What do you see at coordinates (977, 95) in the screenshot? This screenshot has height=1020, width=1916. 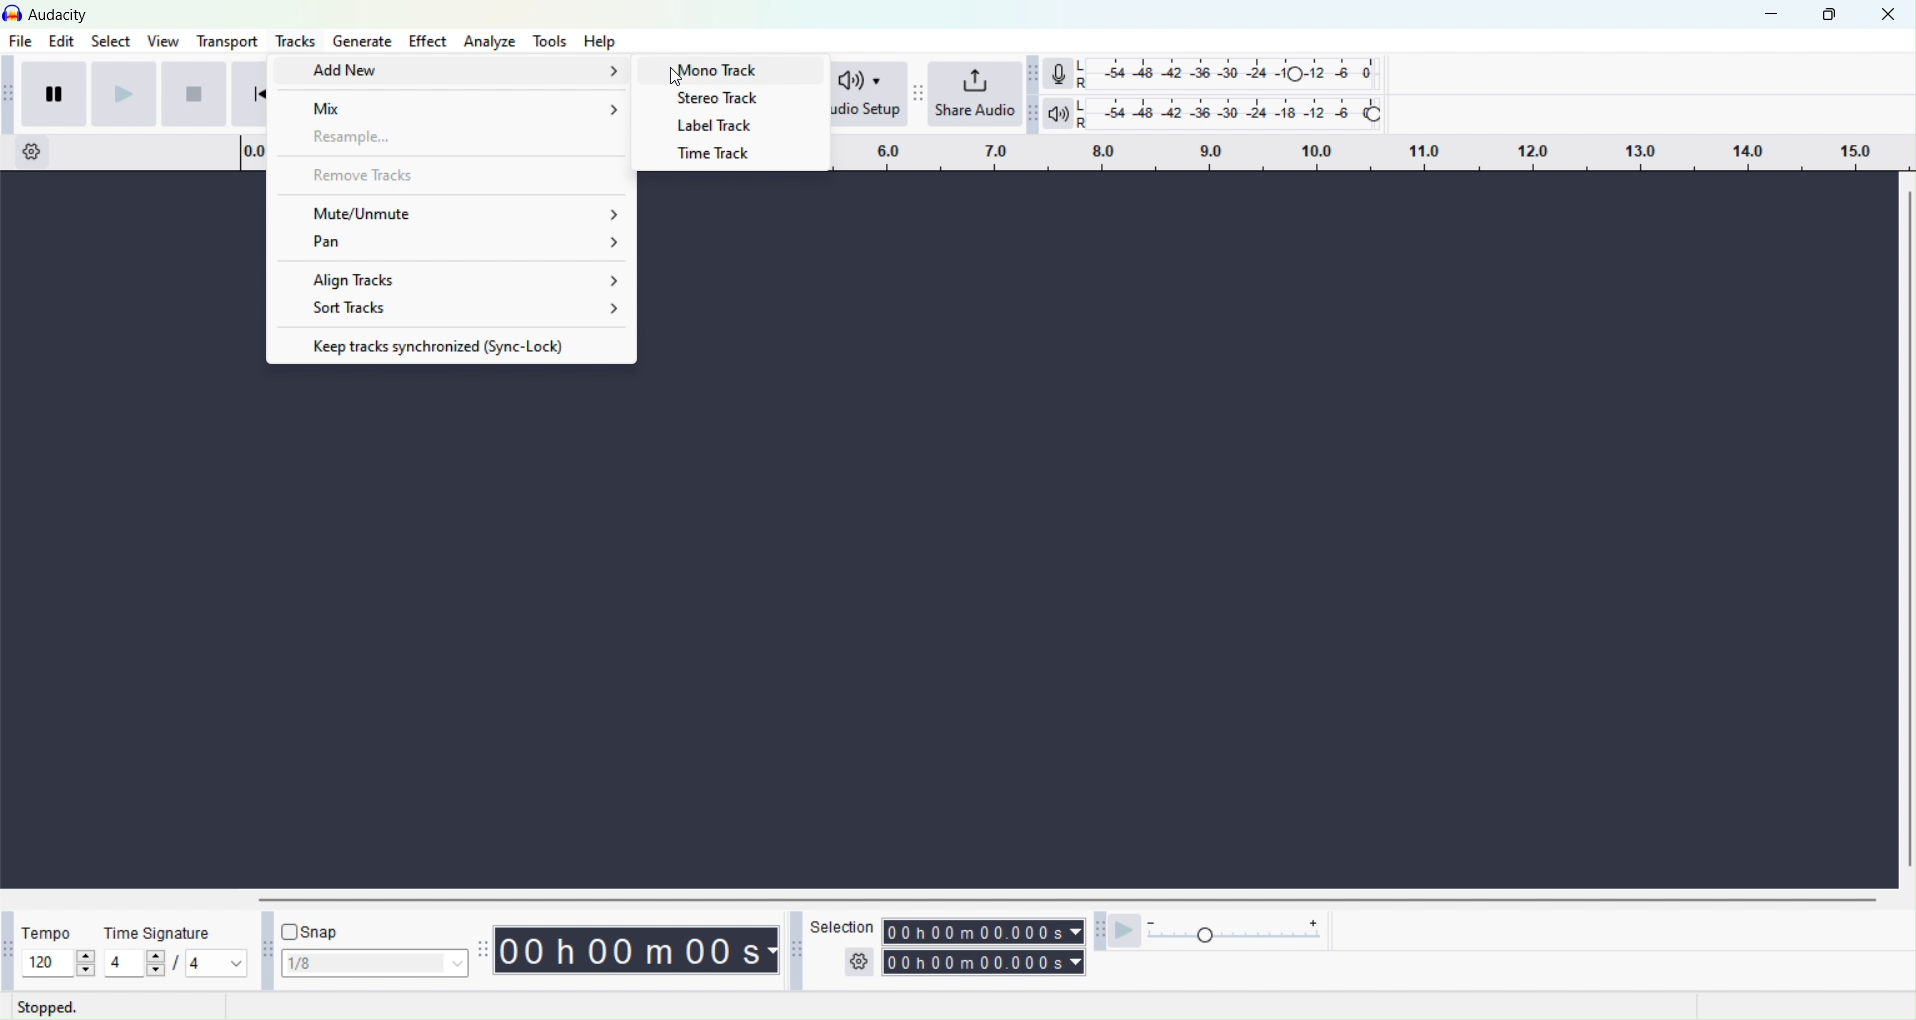 I see `Share audio` at bounding box center [977, 95].